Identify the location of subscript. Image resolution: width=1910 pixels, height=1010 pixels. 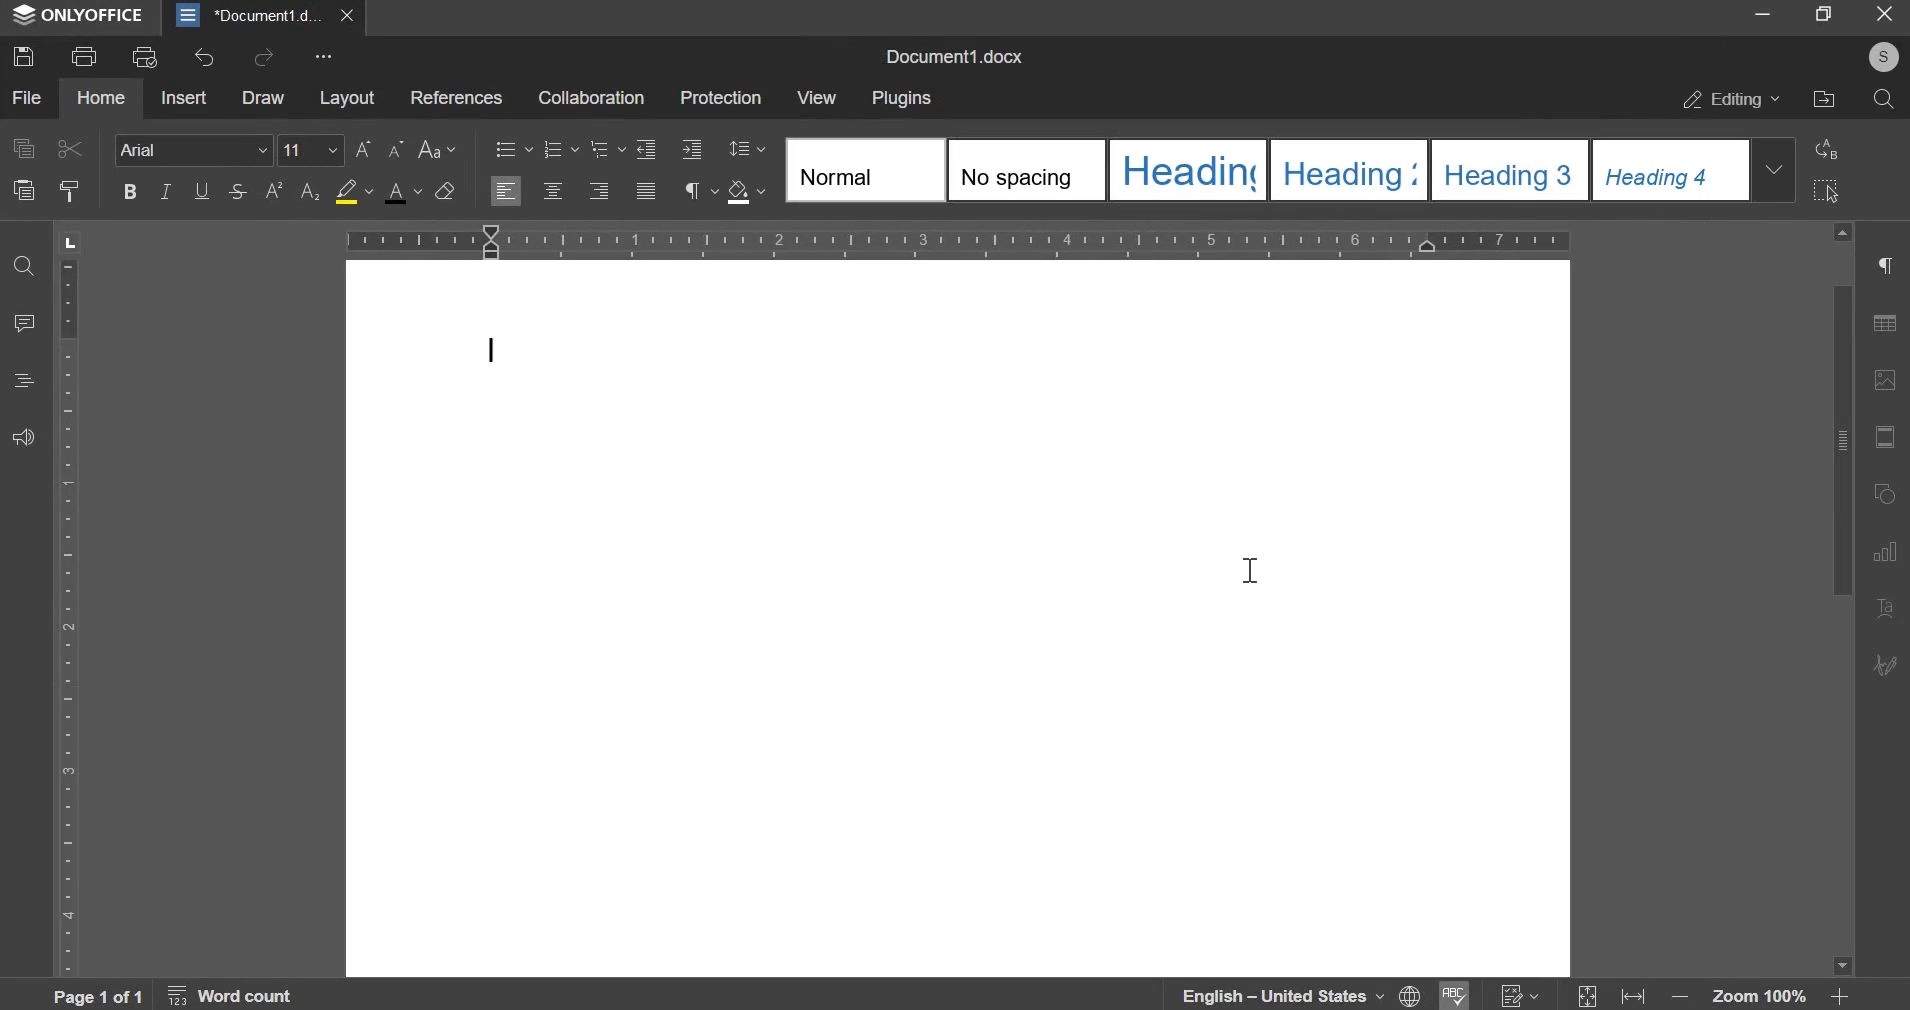
(277, 190).